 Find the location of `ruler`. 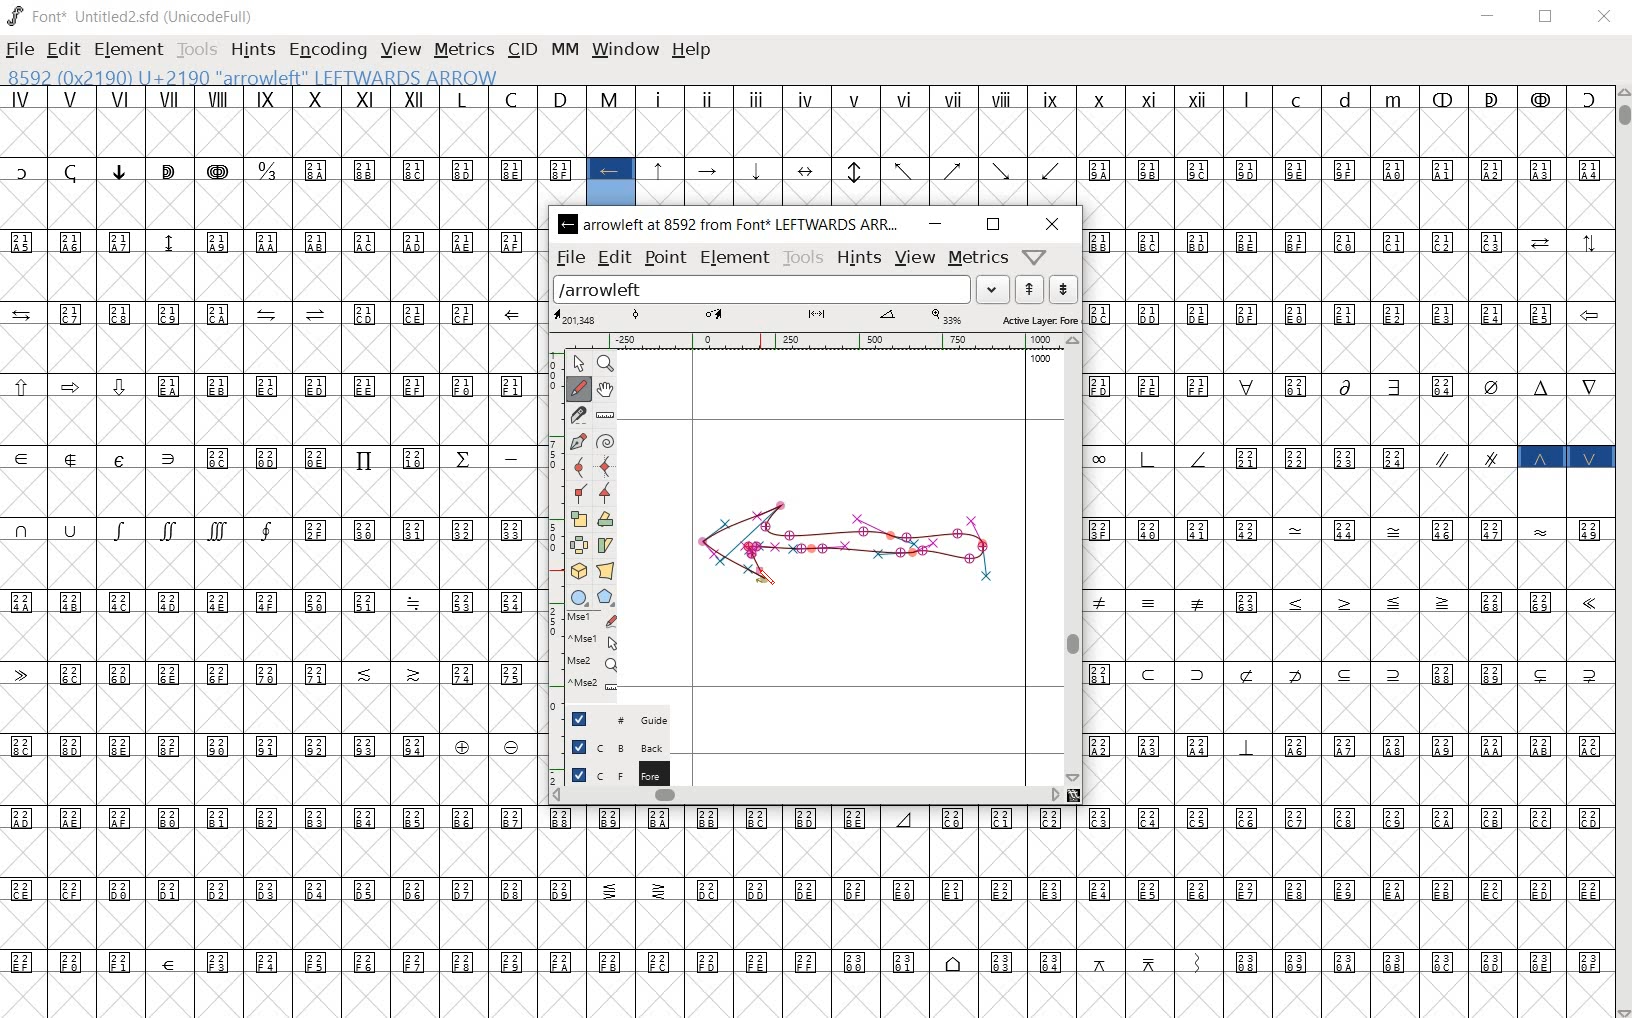

ruler is located at coordinates (811, 342).